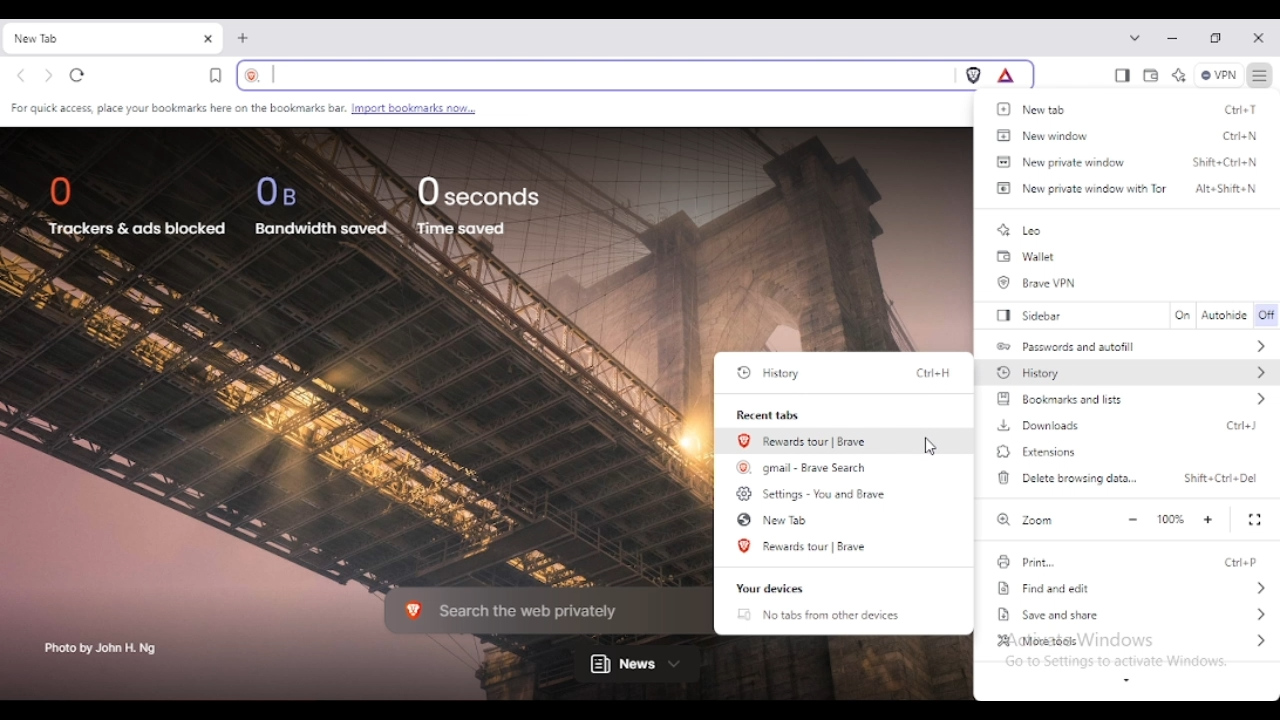 The height and width of the screenshot is (720, 1280). What do you see at coordinates (1034, 315) in the screenshot?
I see `sidebar` at bounding box center [1034, 315].